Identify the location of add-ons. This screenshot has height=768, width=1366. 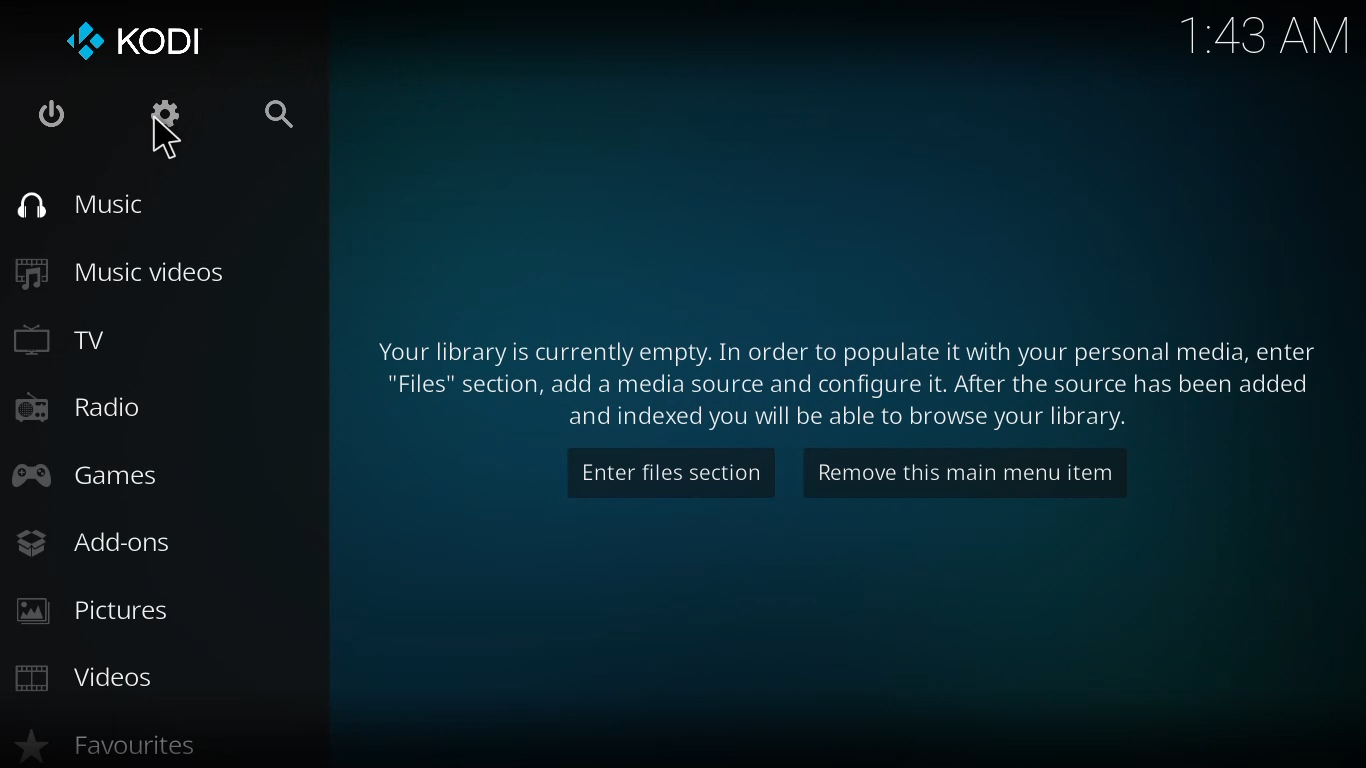
(93, 542).